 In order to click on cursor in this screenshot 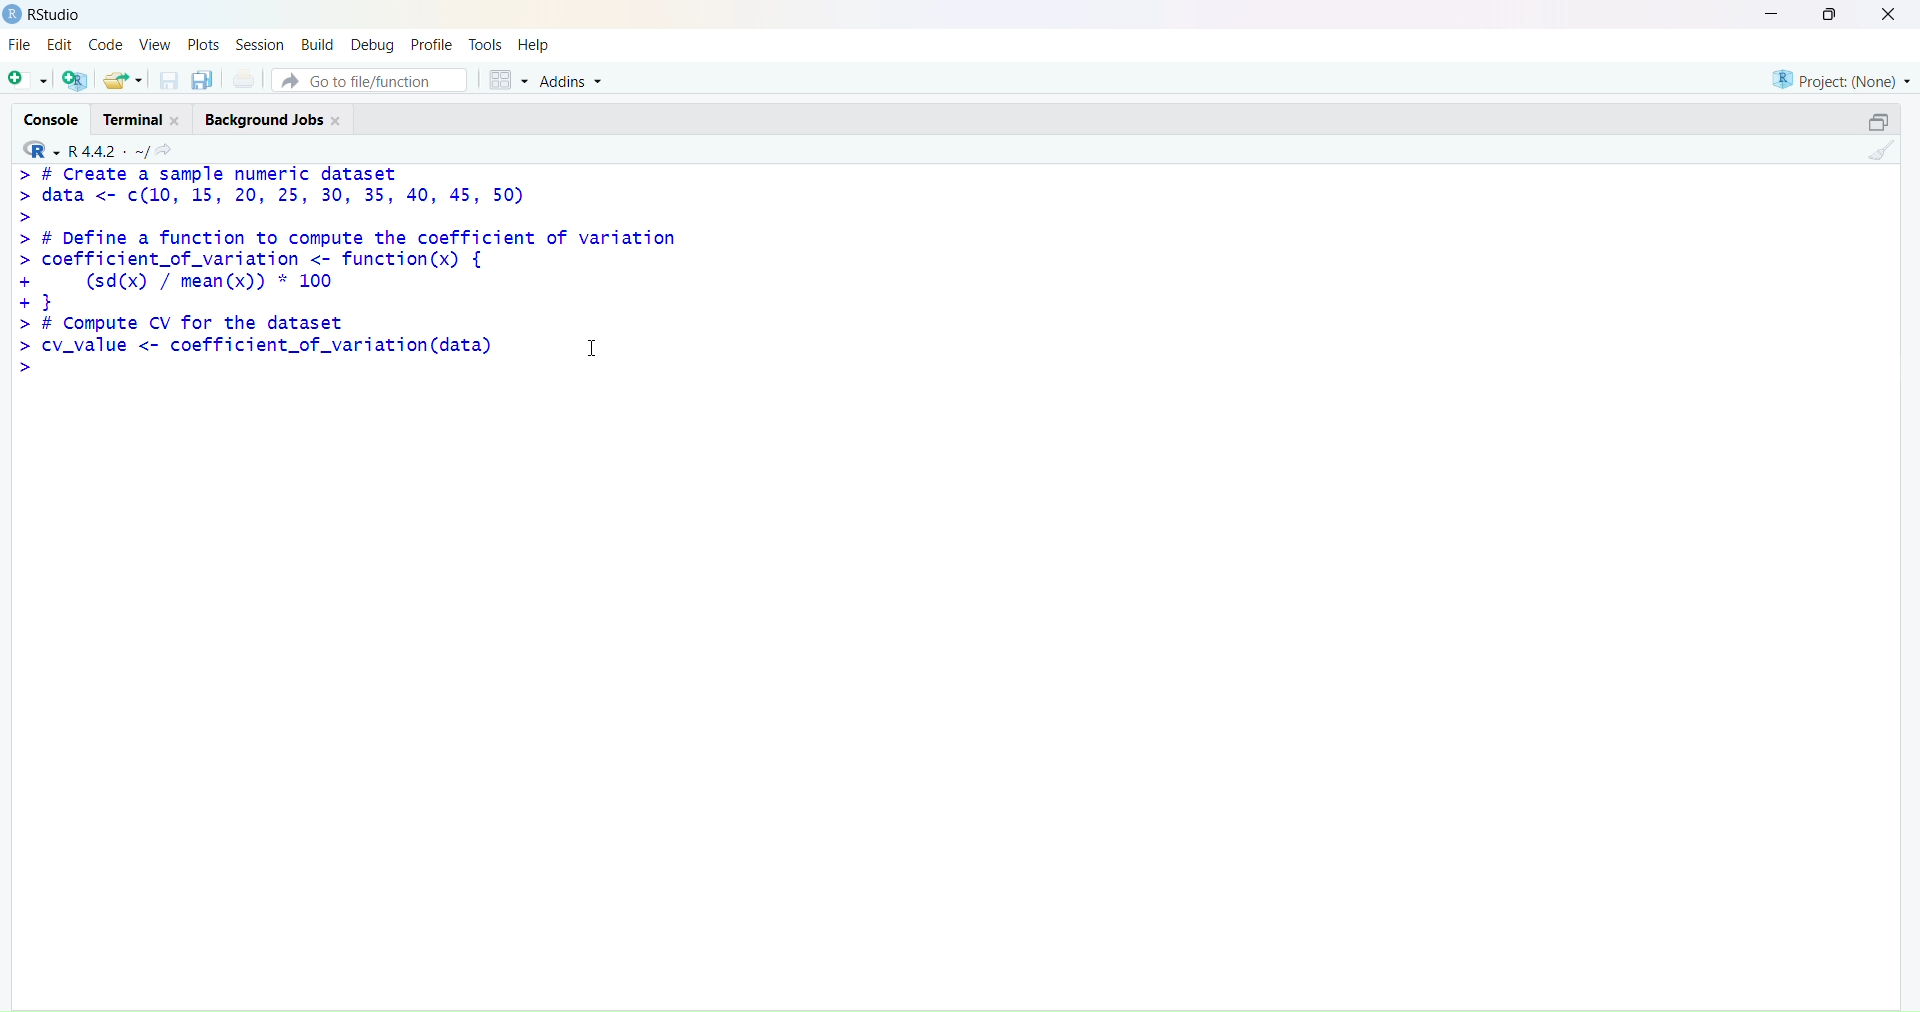, I will do `click(592, 347)`.